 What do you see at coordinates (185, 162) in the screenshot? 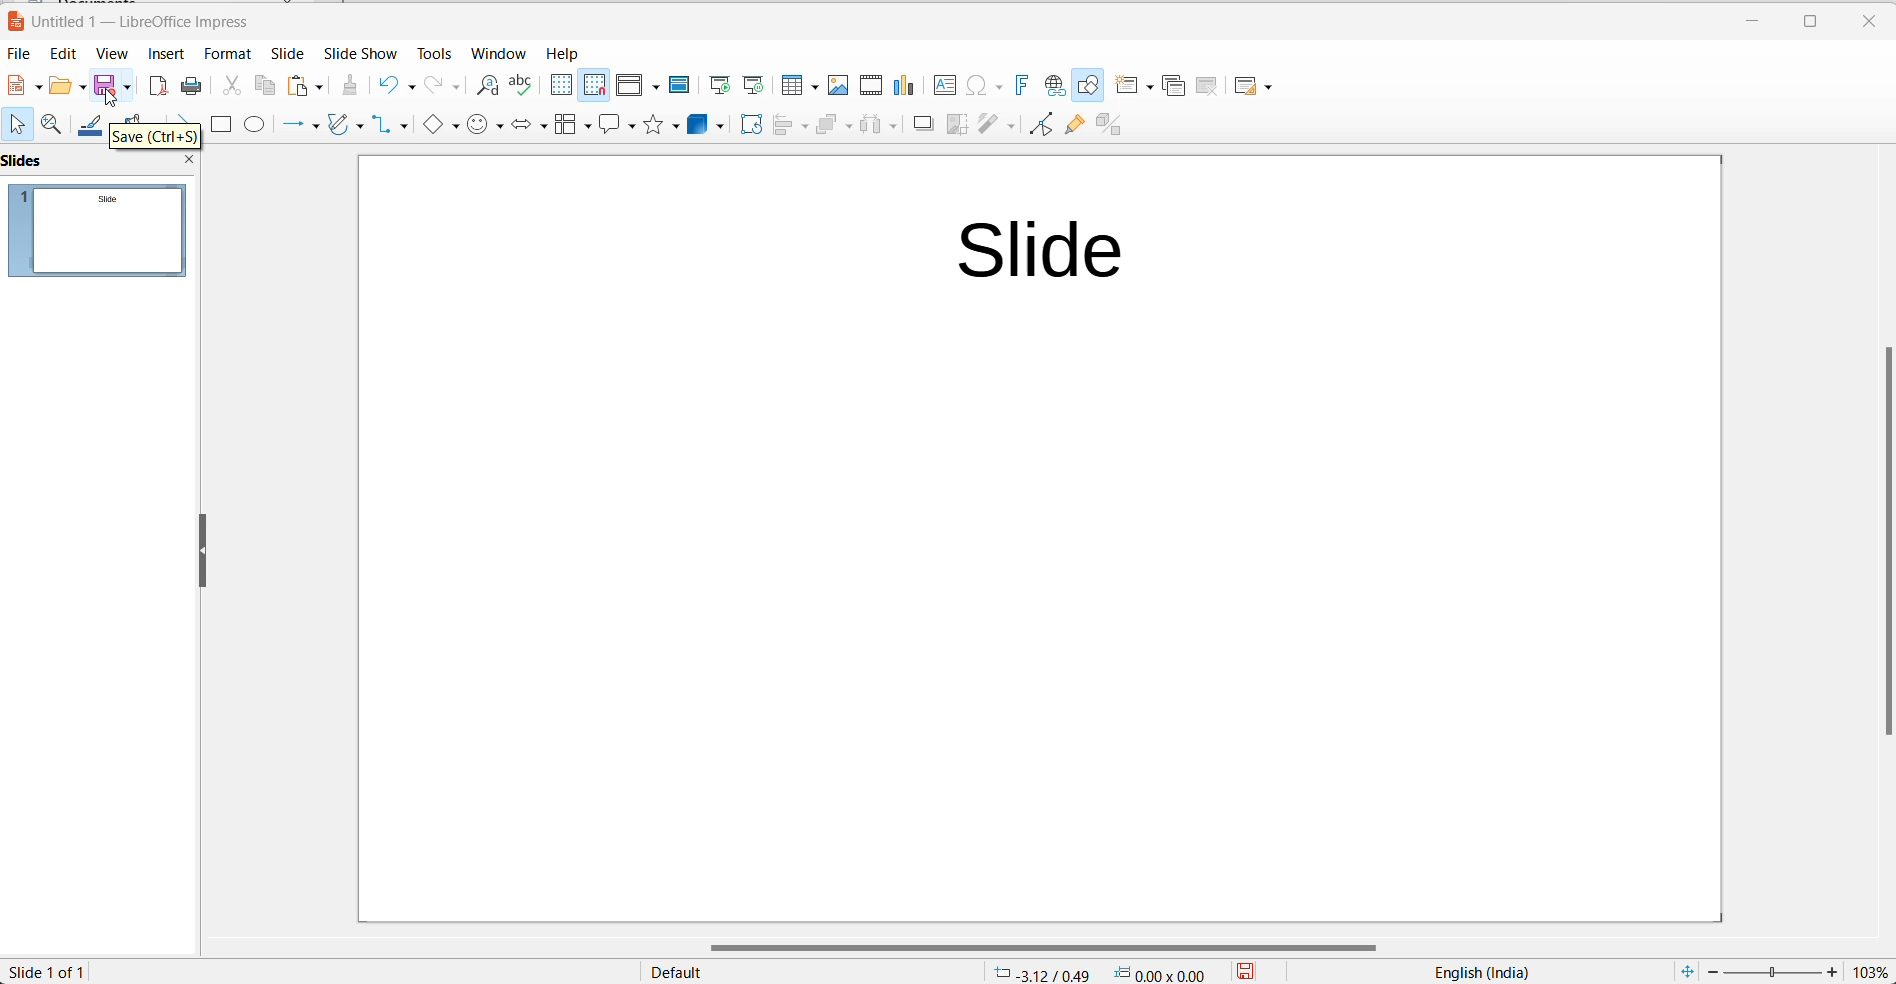
I see `close` at bounding box center [185, 162].